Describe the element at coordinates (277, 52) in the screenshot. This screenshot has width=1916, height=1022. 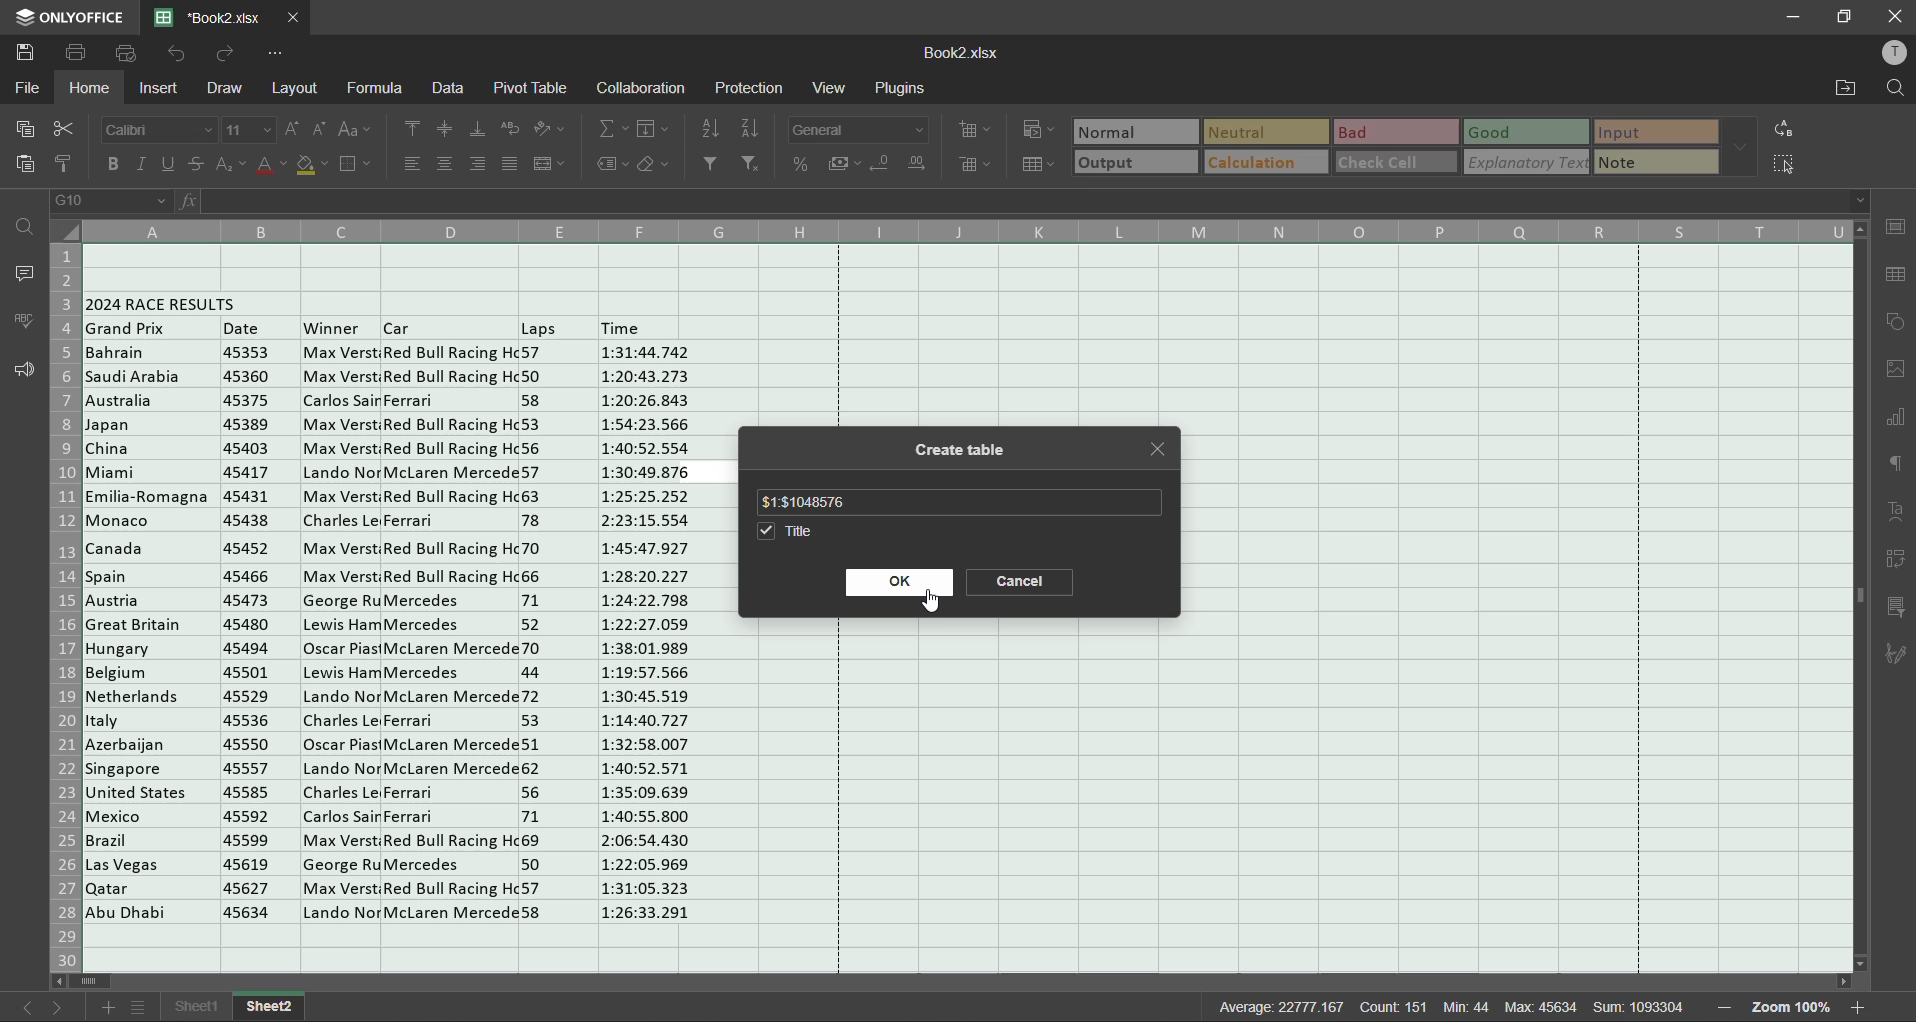
I see `customize quick access toolbar` at that location.